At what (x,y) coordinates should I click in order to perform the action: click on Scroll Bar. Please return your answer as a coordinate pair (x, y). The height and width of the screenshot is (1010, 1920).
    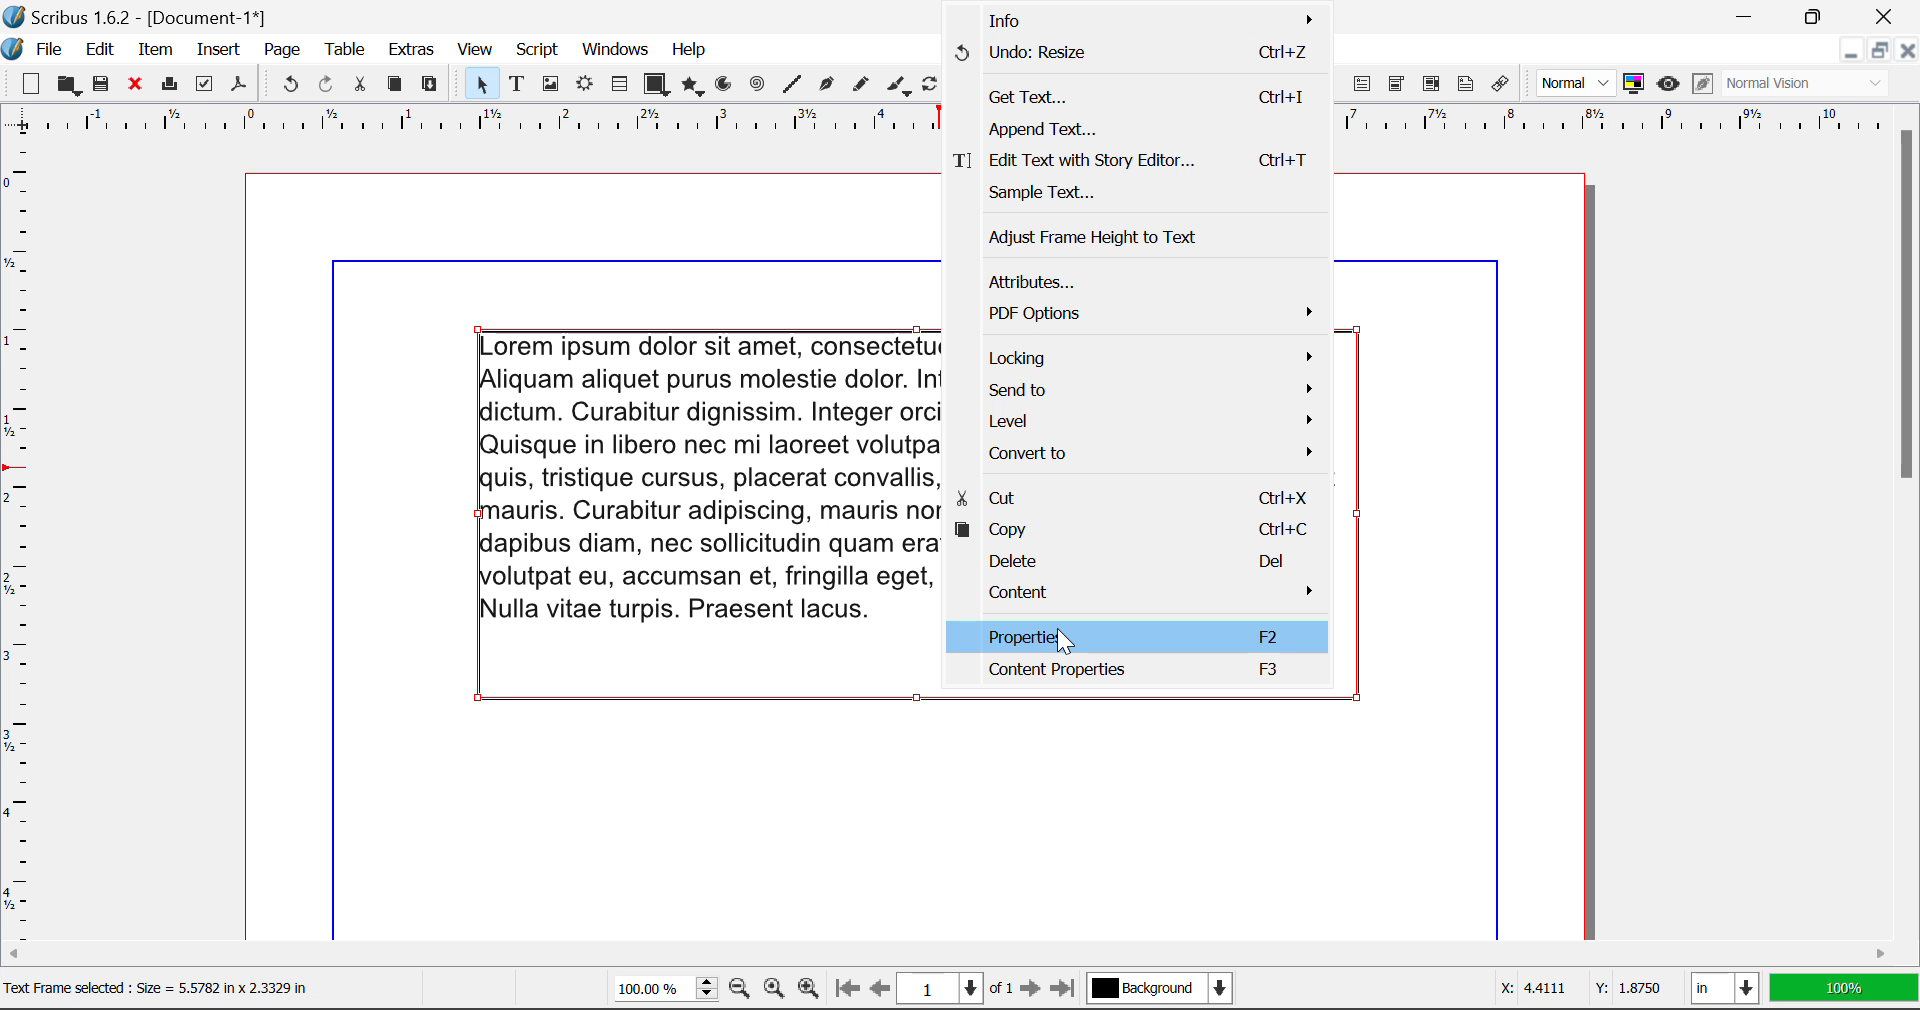
    Looking at the image, I should click on (950, 955).